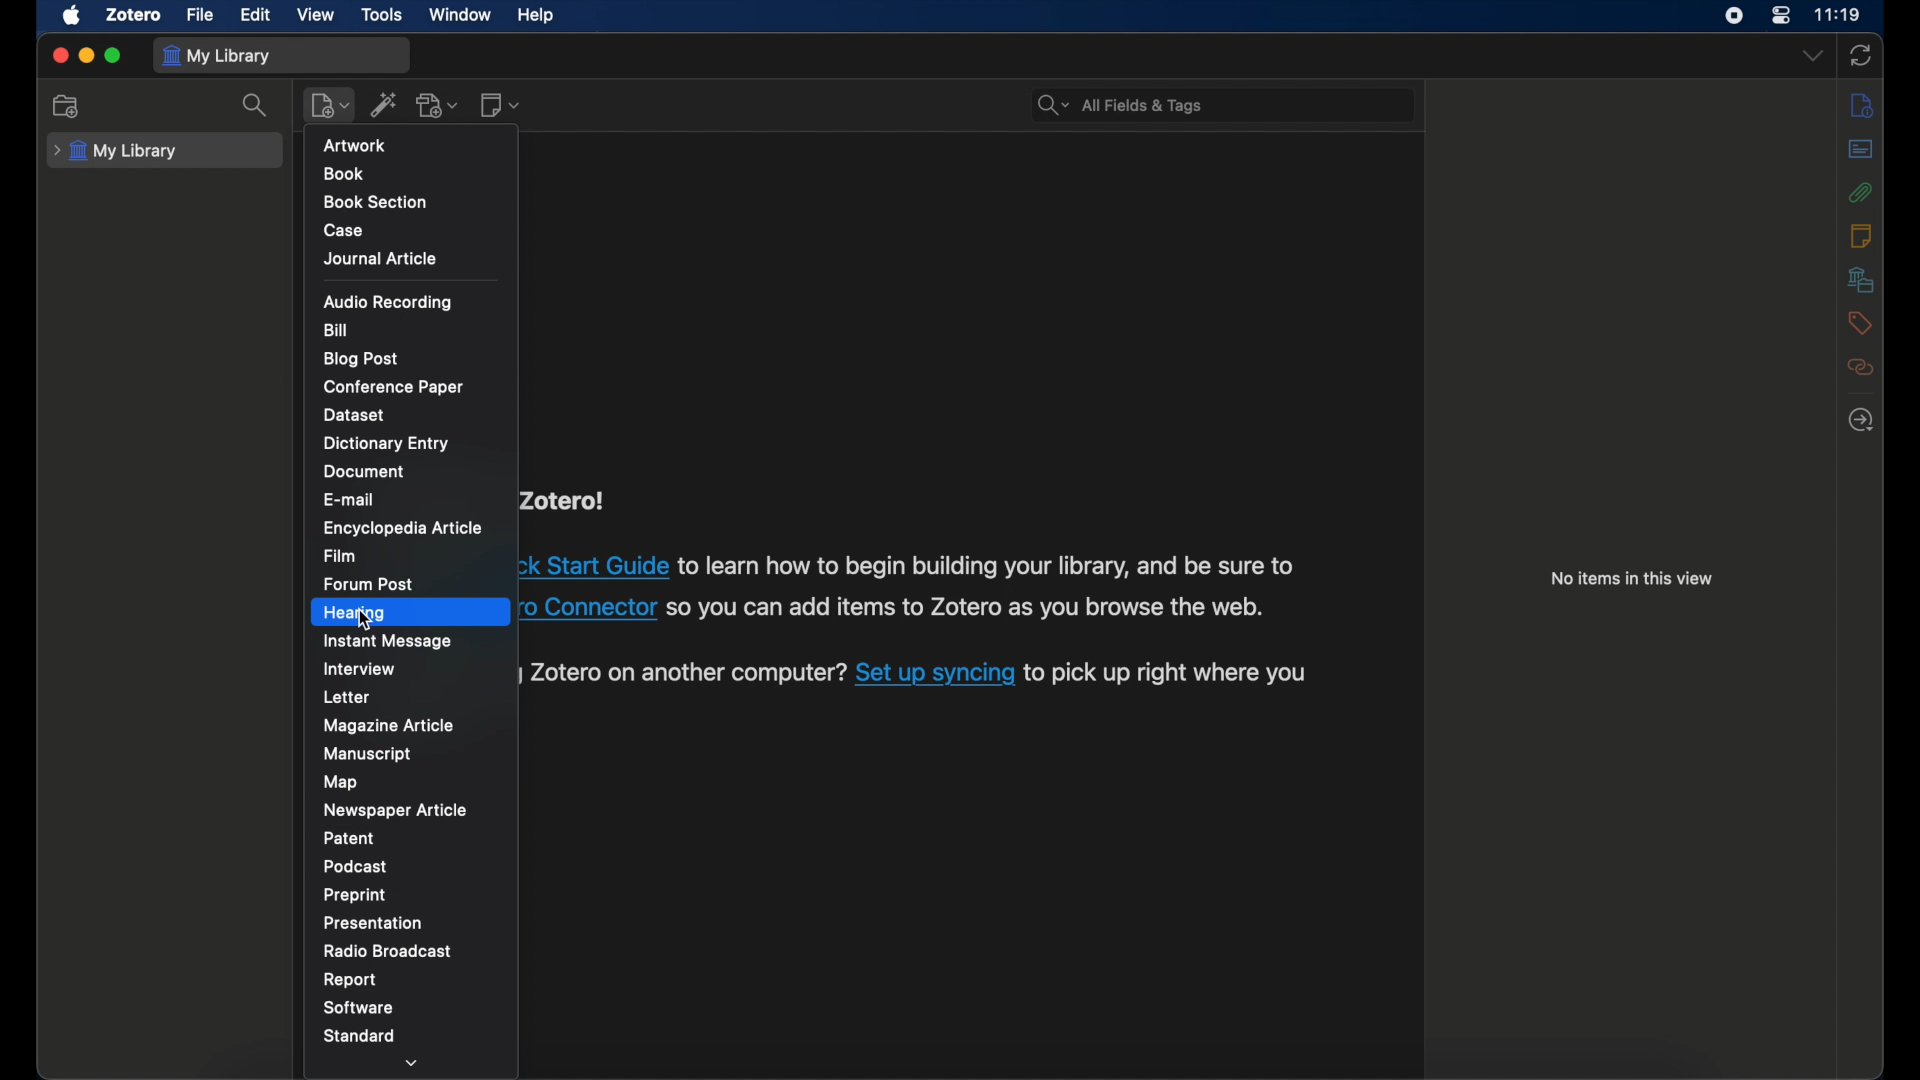  I want to click on add attachment, so click(438, 106).